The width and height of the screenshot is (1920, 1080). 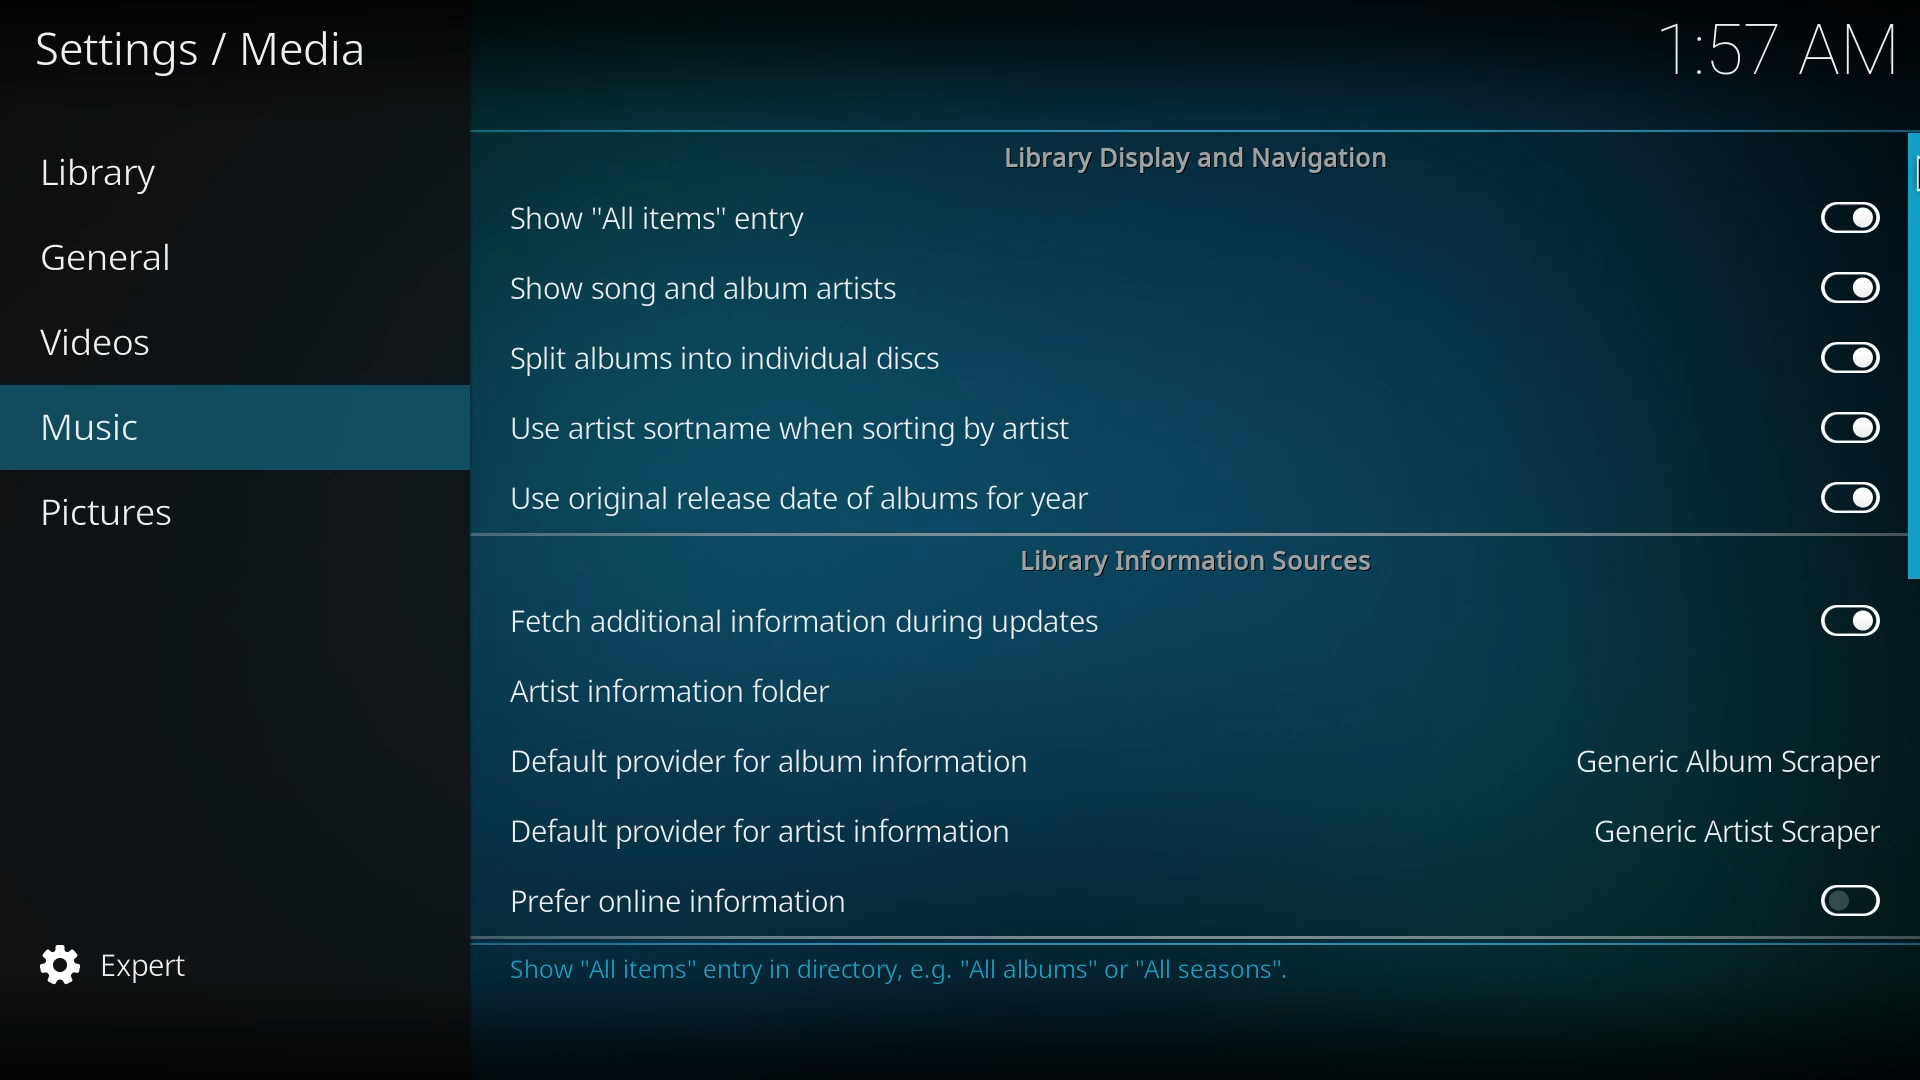 What do you see at coordinates (652, 218) in the screenshot?
I see `show all items entry` at bounding box center [652, 218].